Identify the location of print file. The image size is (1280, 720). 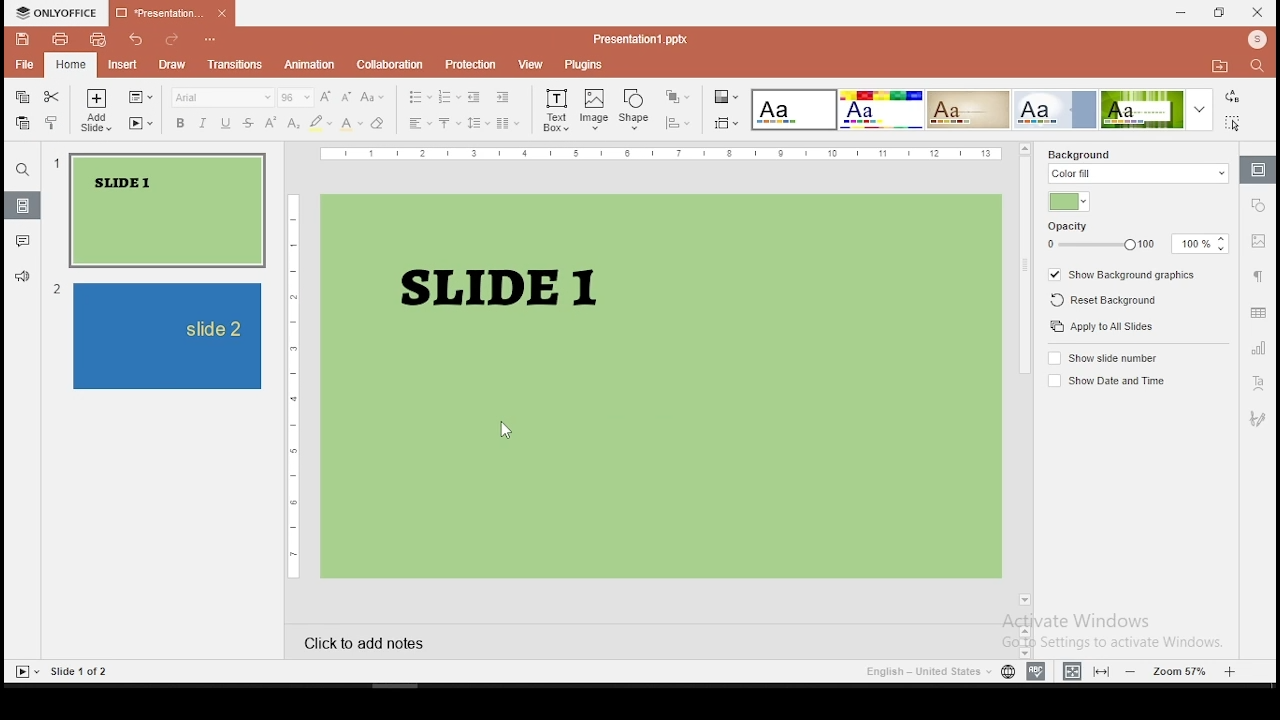
(59, 38).